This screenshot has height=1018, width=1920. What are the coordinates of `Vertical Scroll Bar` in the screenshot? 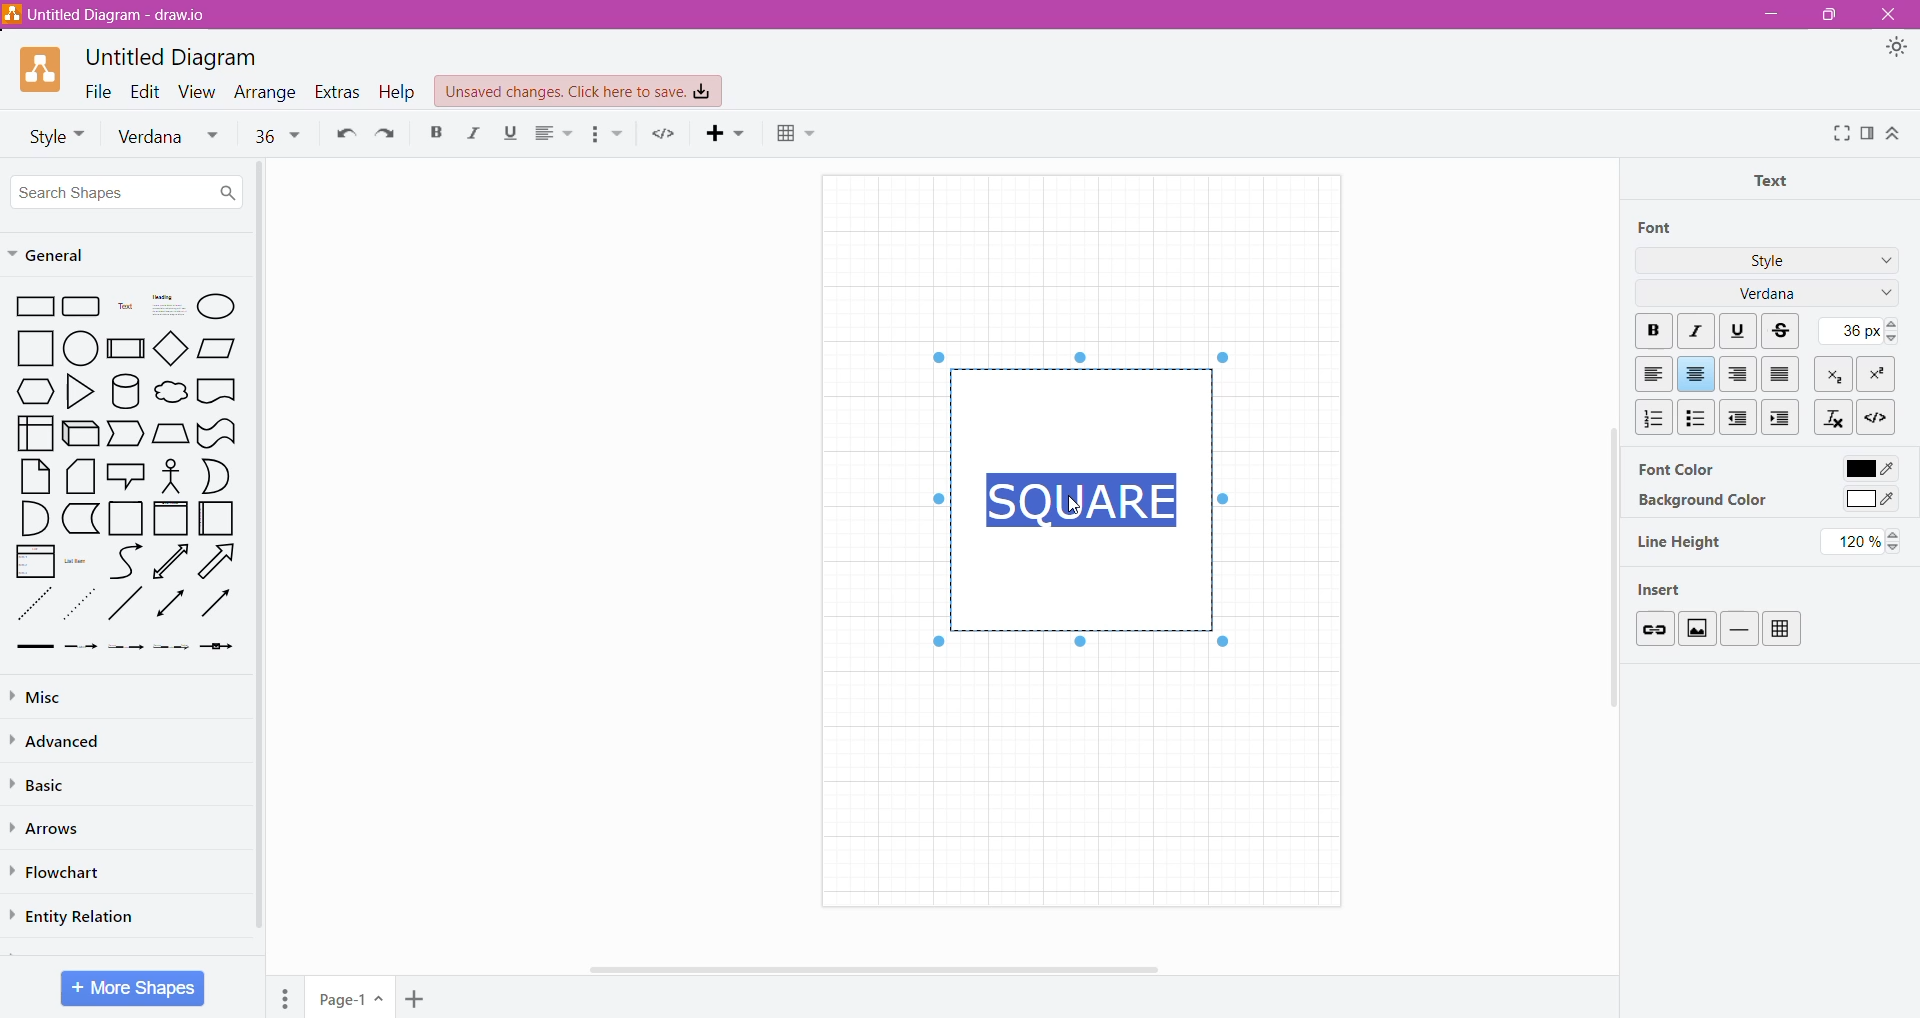 It's located at (1606, 602).